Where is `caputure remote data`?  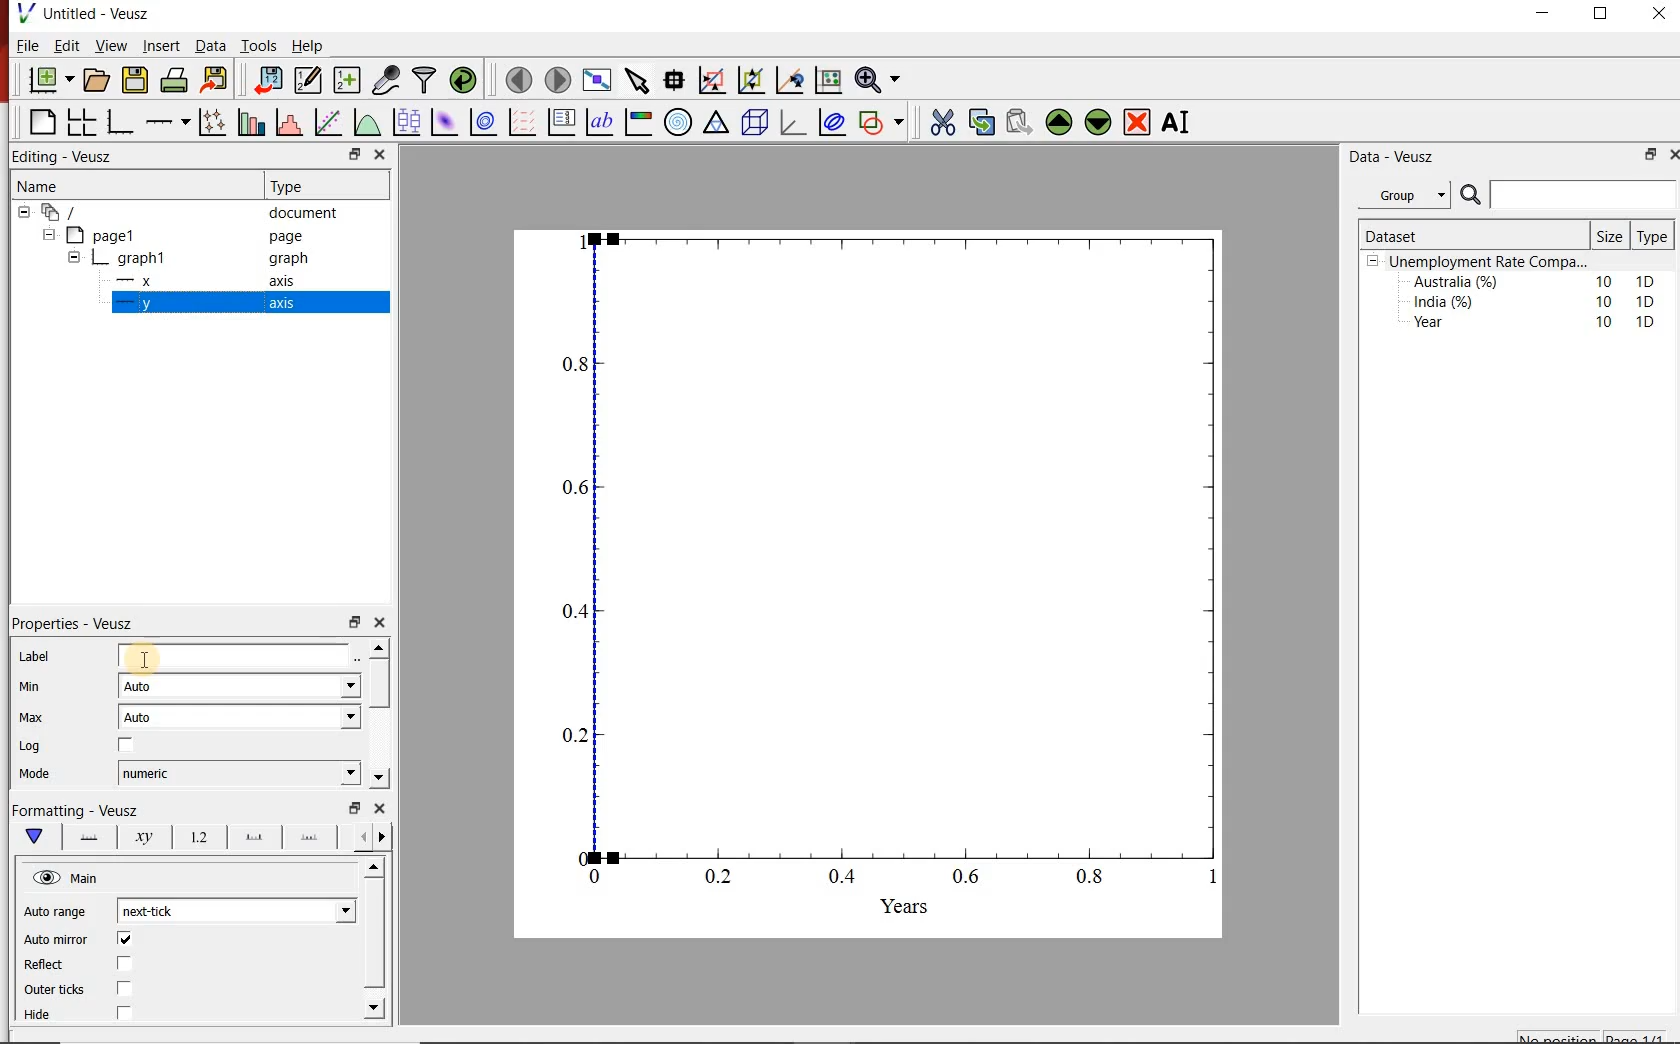 caputure remote data is located at coordinates (388, 79).